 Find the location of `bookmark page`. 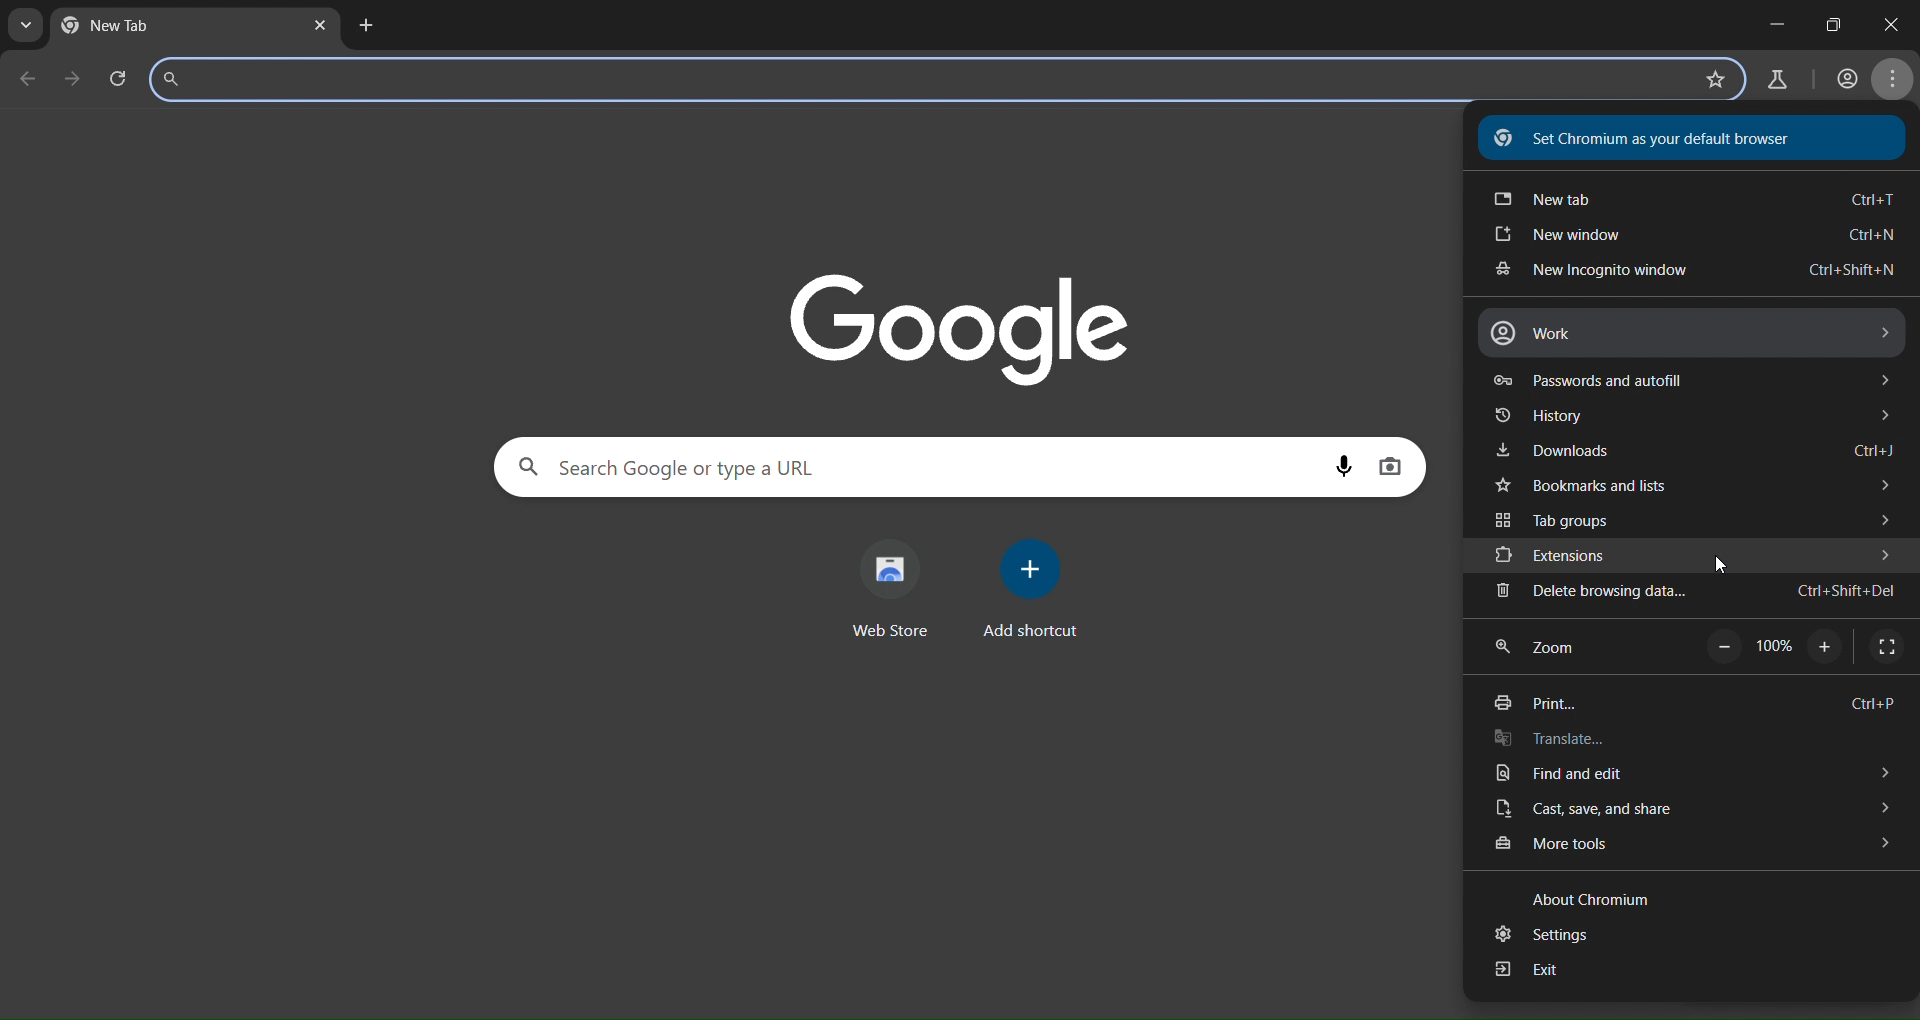

bookmark page is located at coordinates (1715, 79).